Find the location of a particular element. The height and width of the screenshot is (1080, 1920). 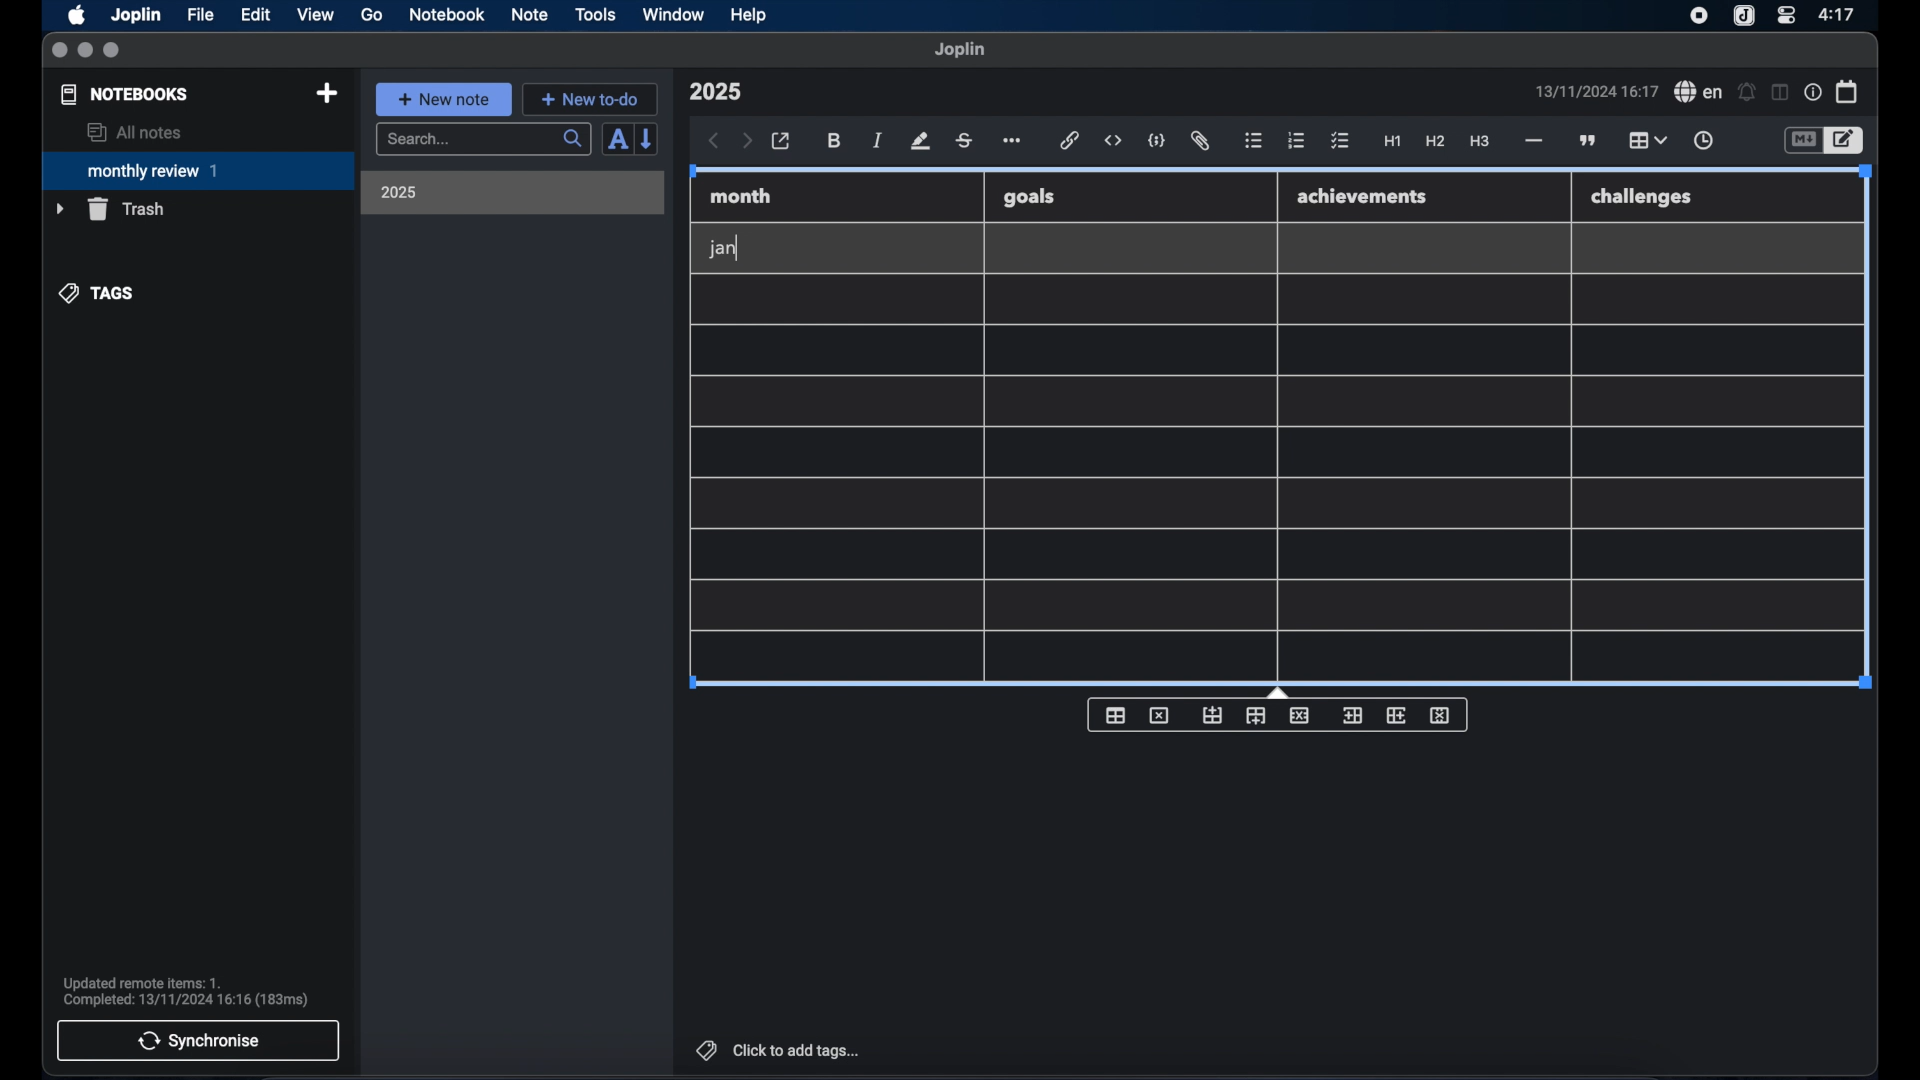

toggle editor is located at coordinates (1847, 141).